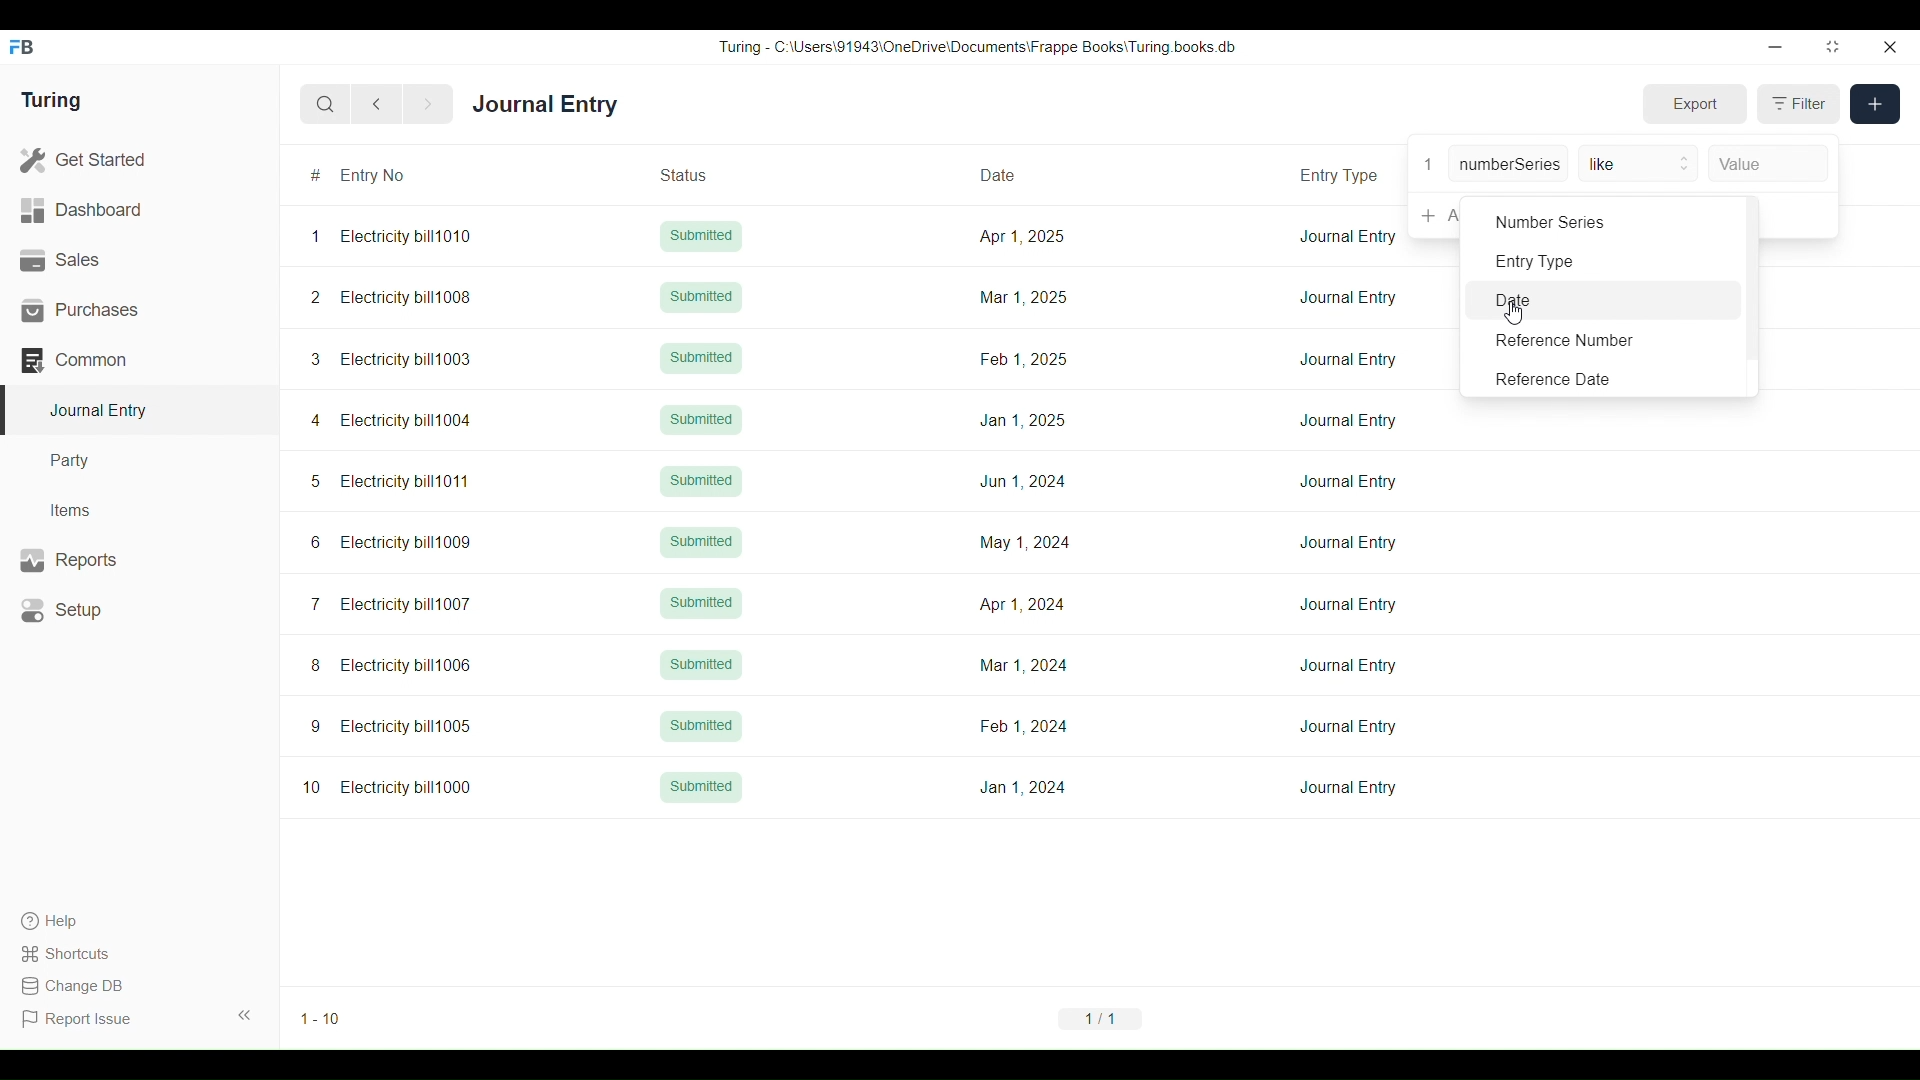  What do you see at coordinates (390, 604) in the screenshot?
I see `7 Electricity bill1007` at bounding box center [390, 604].